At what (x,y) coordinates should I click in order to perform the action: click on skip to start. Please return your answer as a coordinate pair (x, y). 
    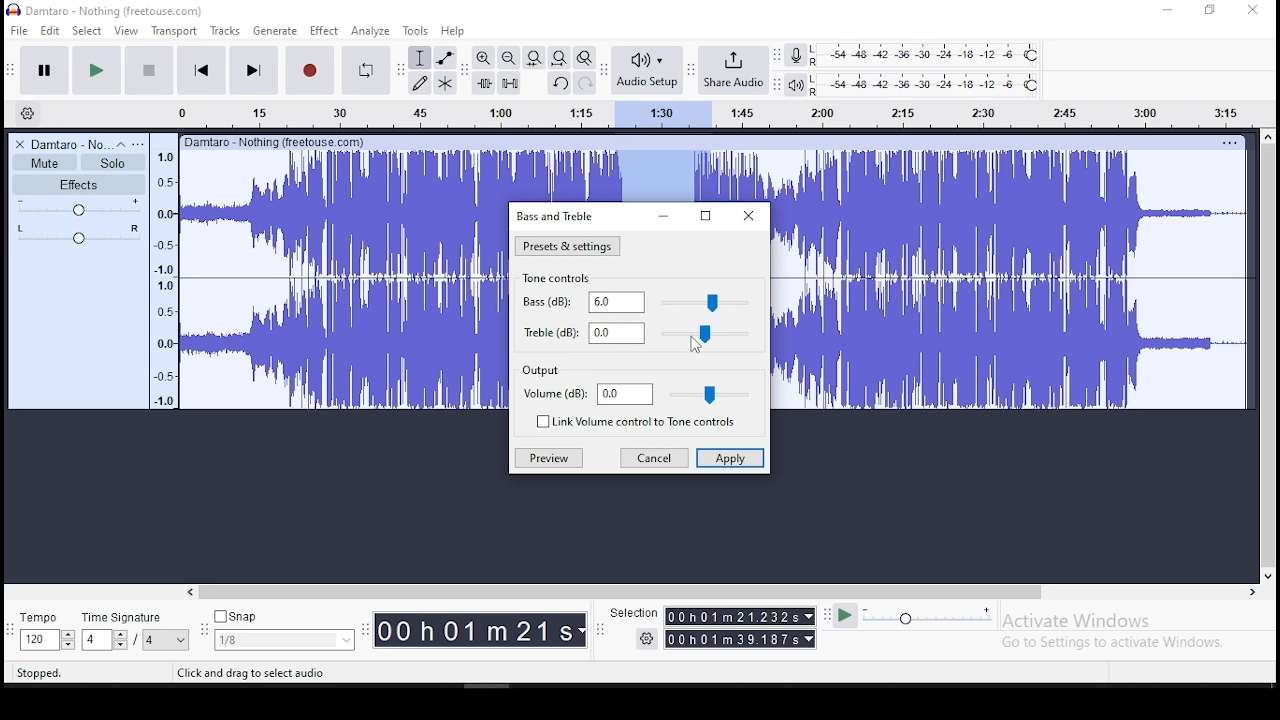
    Looking at the image, I should click on (253, 69).